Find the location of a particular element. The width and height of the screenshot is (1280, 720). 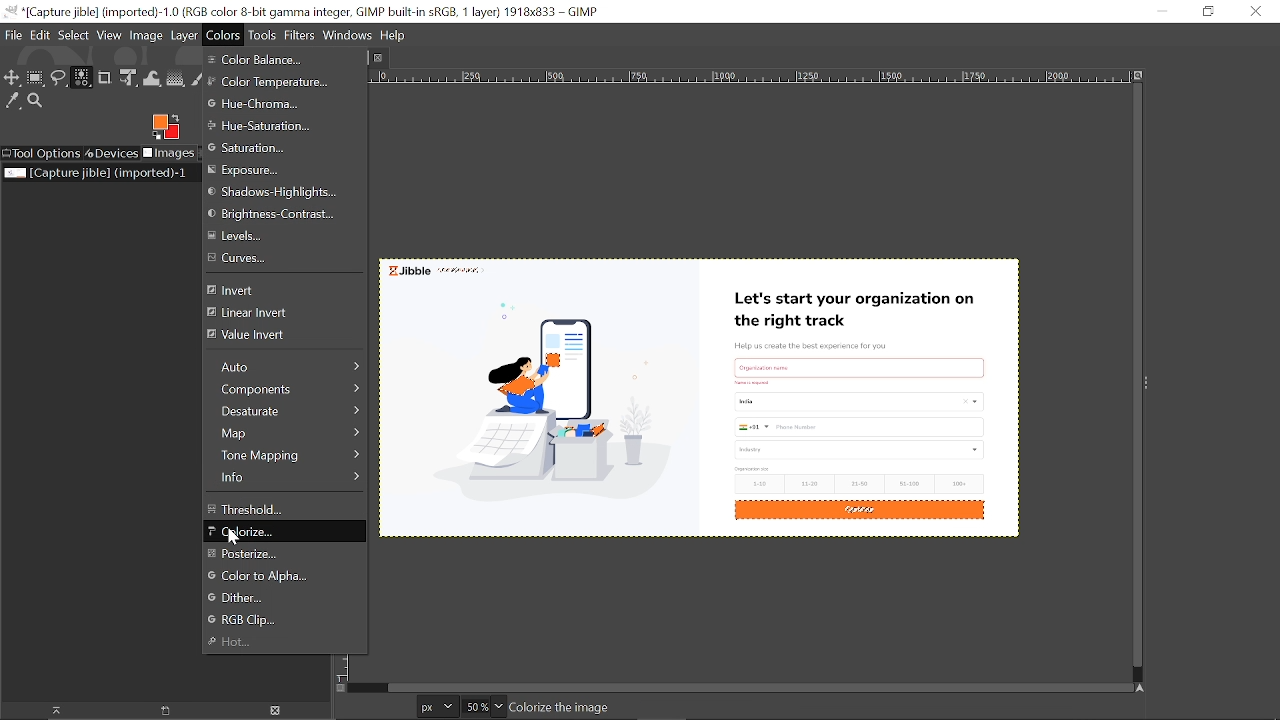

Curves is located at coordinates (275, 259).